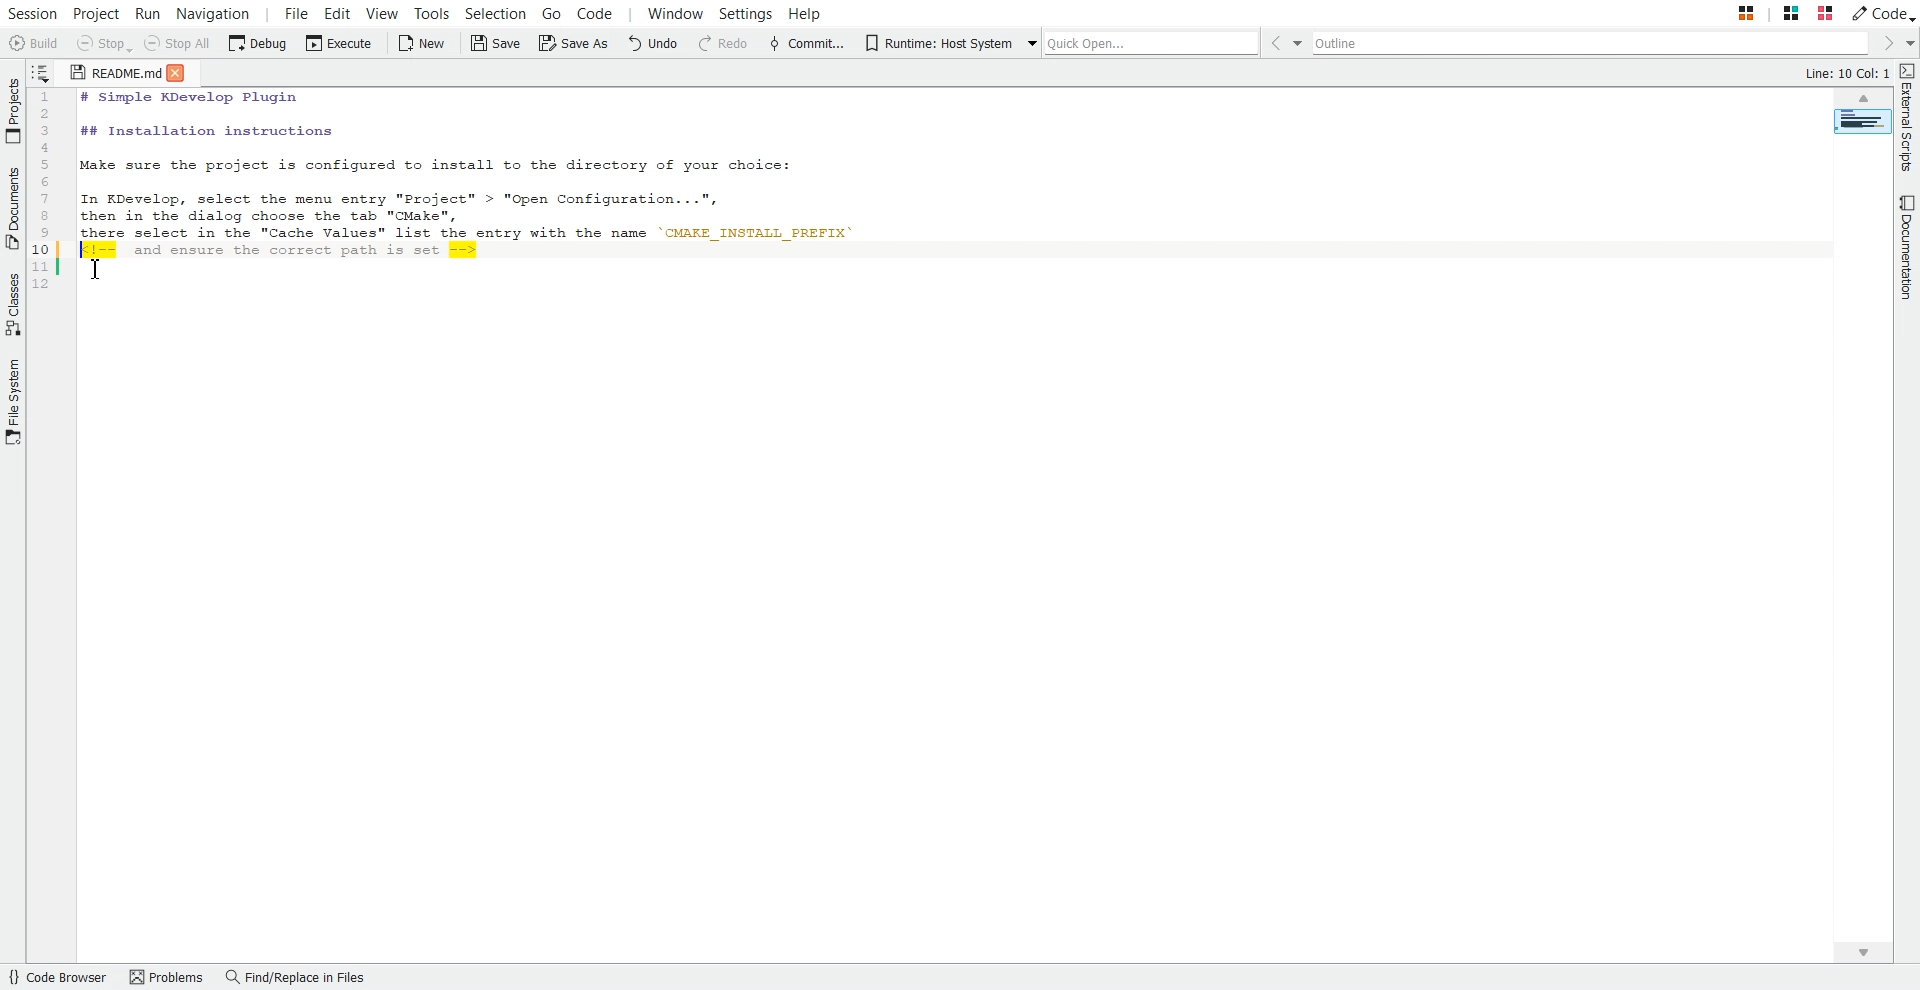  Describe the element at coordinates (58, 977) in the screenshot. I see `Code Browser` at that location.